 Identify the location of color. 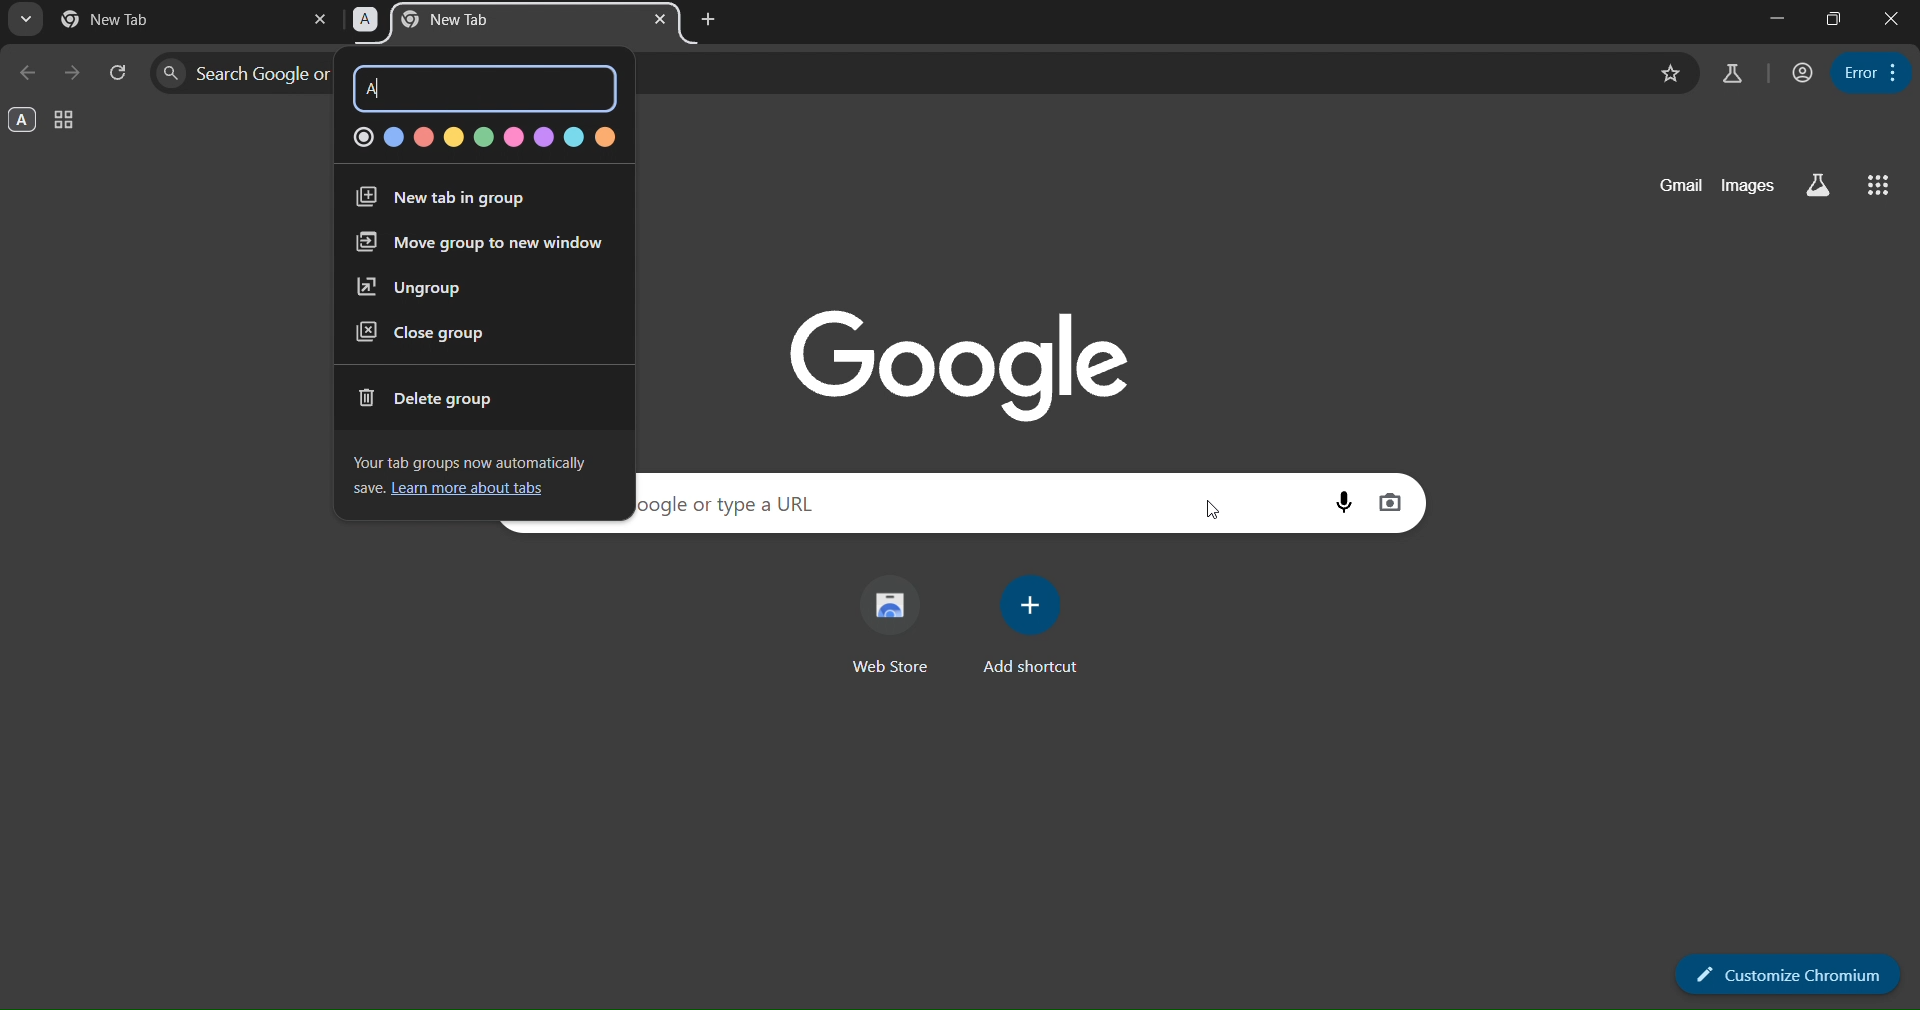
(482, 140).